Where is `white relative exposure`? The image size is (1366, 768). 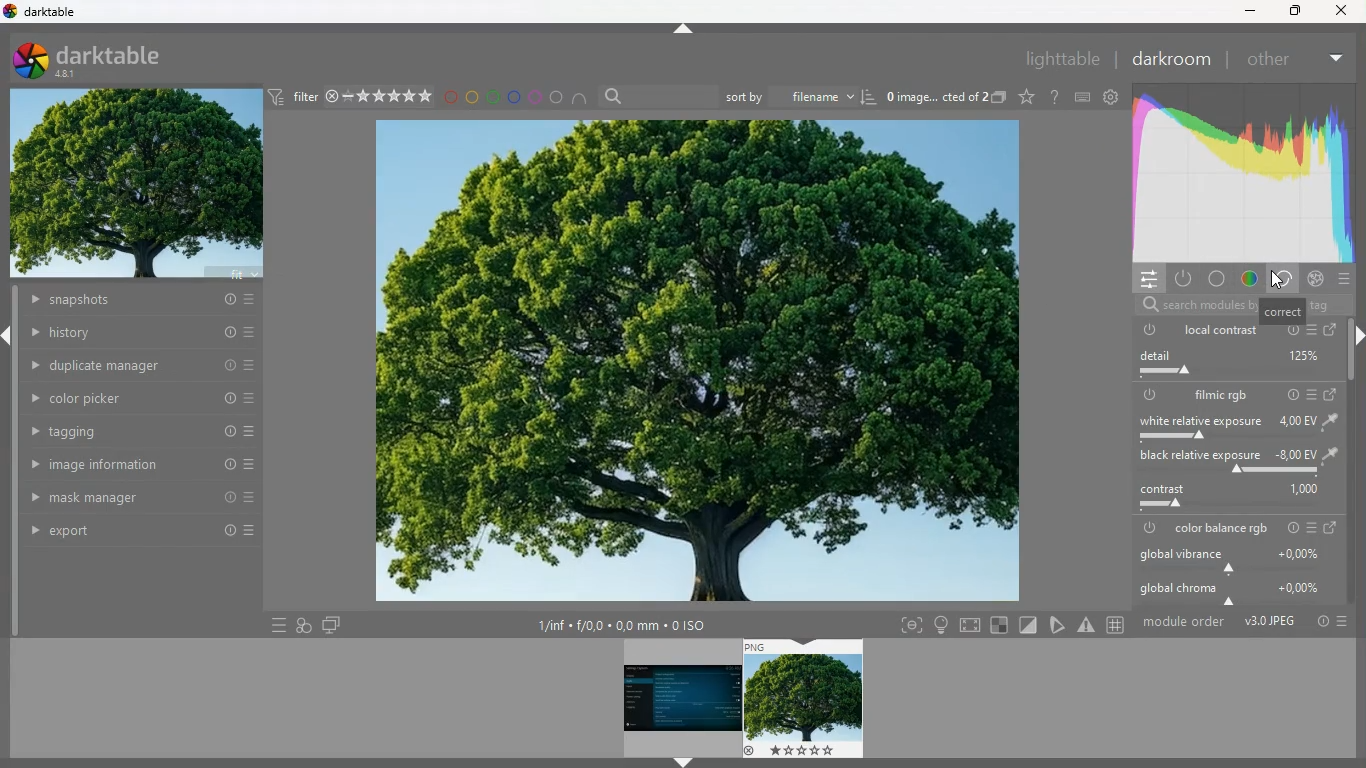
white relative exposure is located at coordinates (1237, 427).